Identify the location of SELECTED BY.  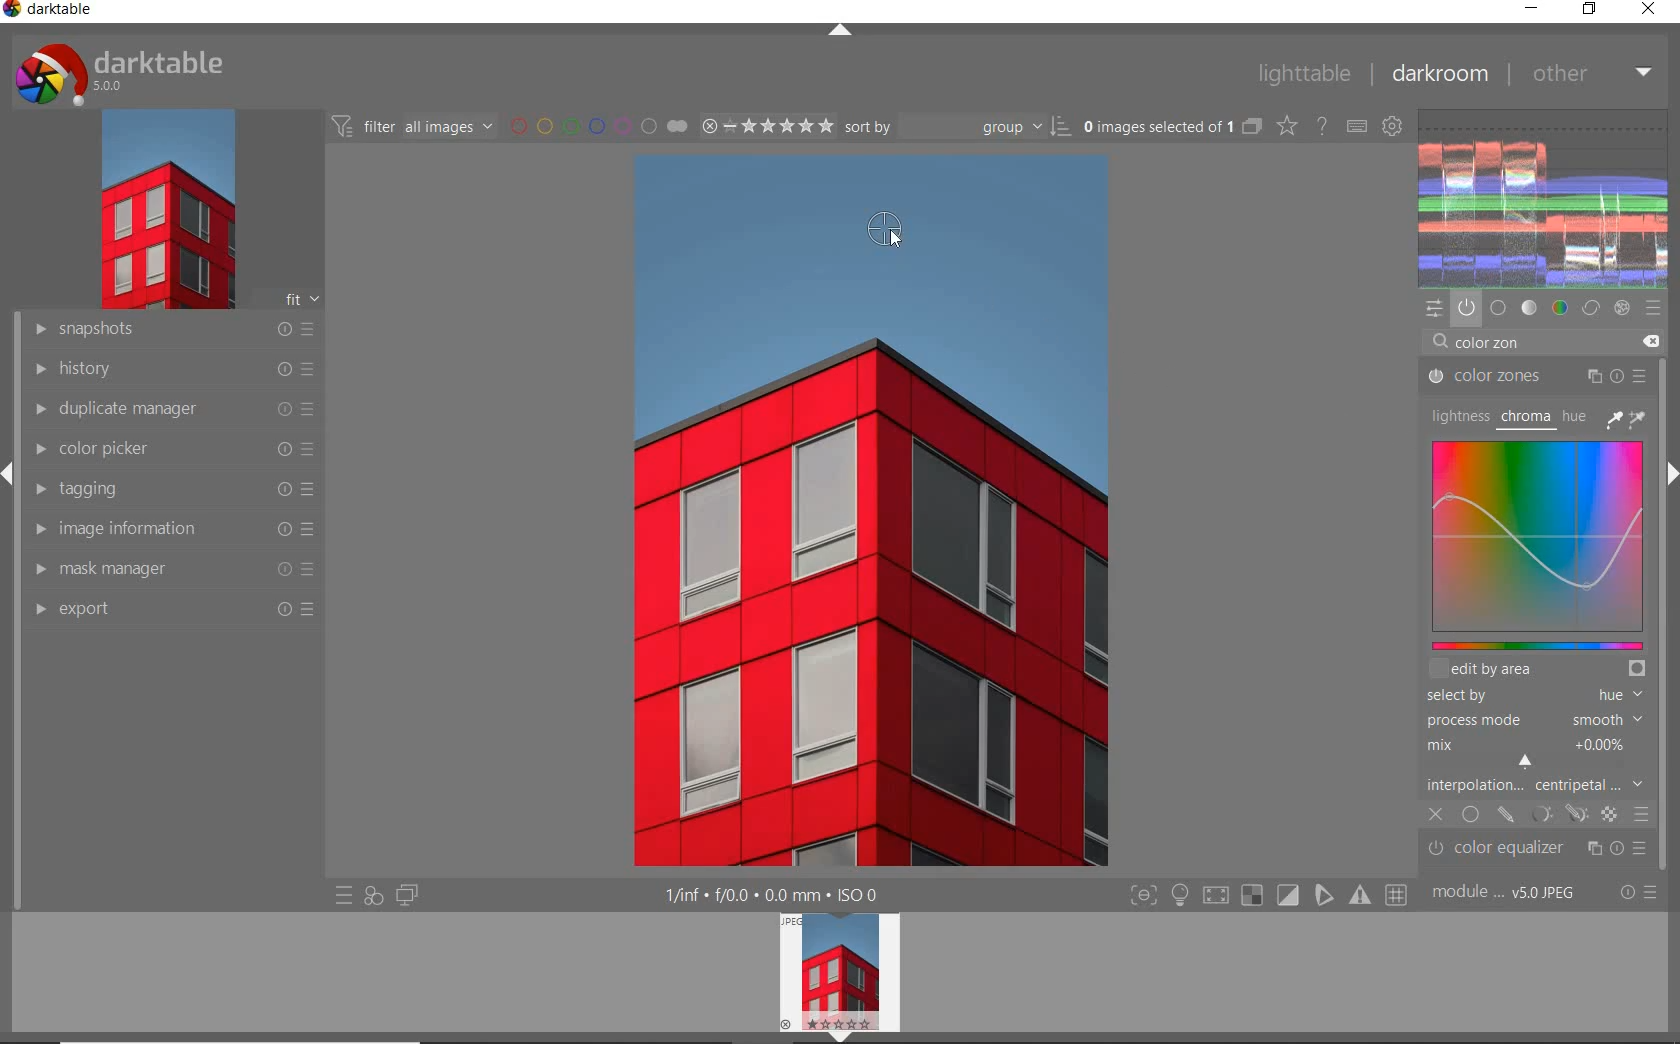
(1529, 697).